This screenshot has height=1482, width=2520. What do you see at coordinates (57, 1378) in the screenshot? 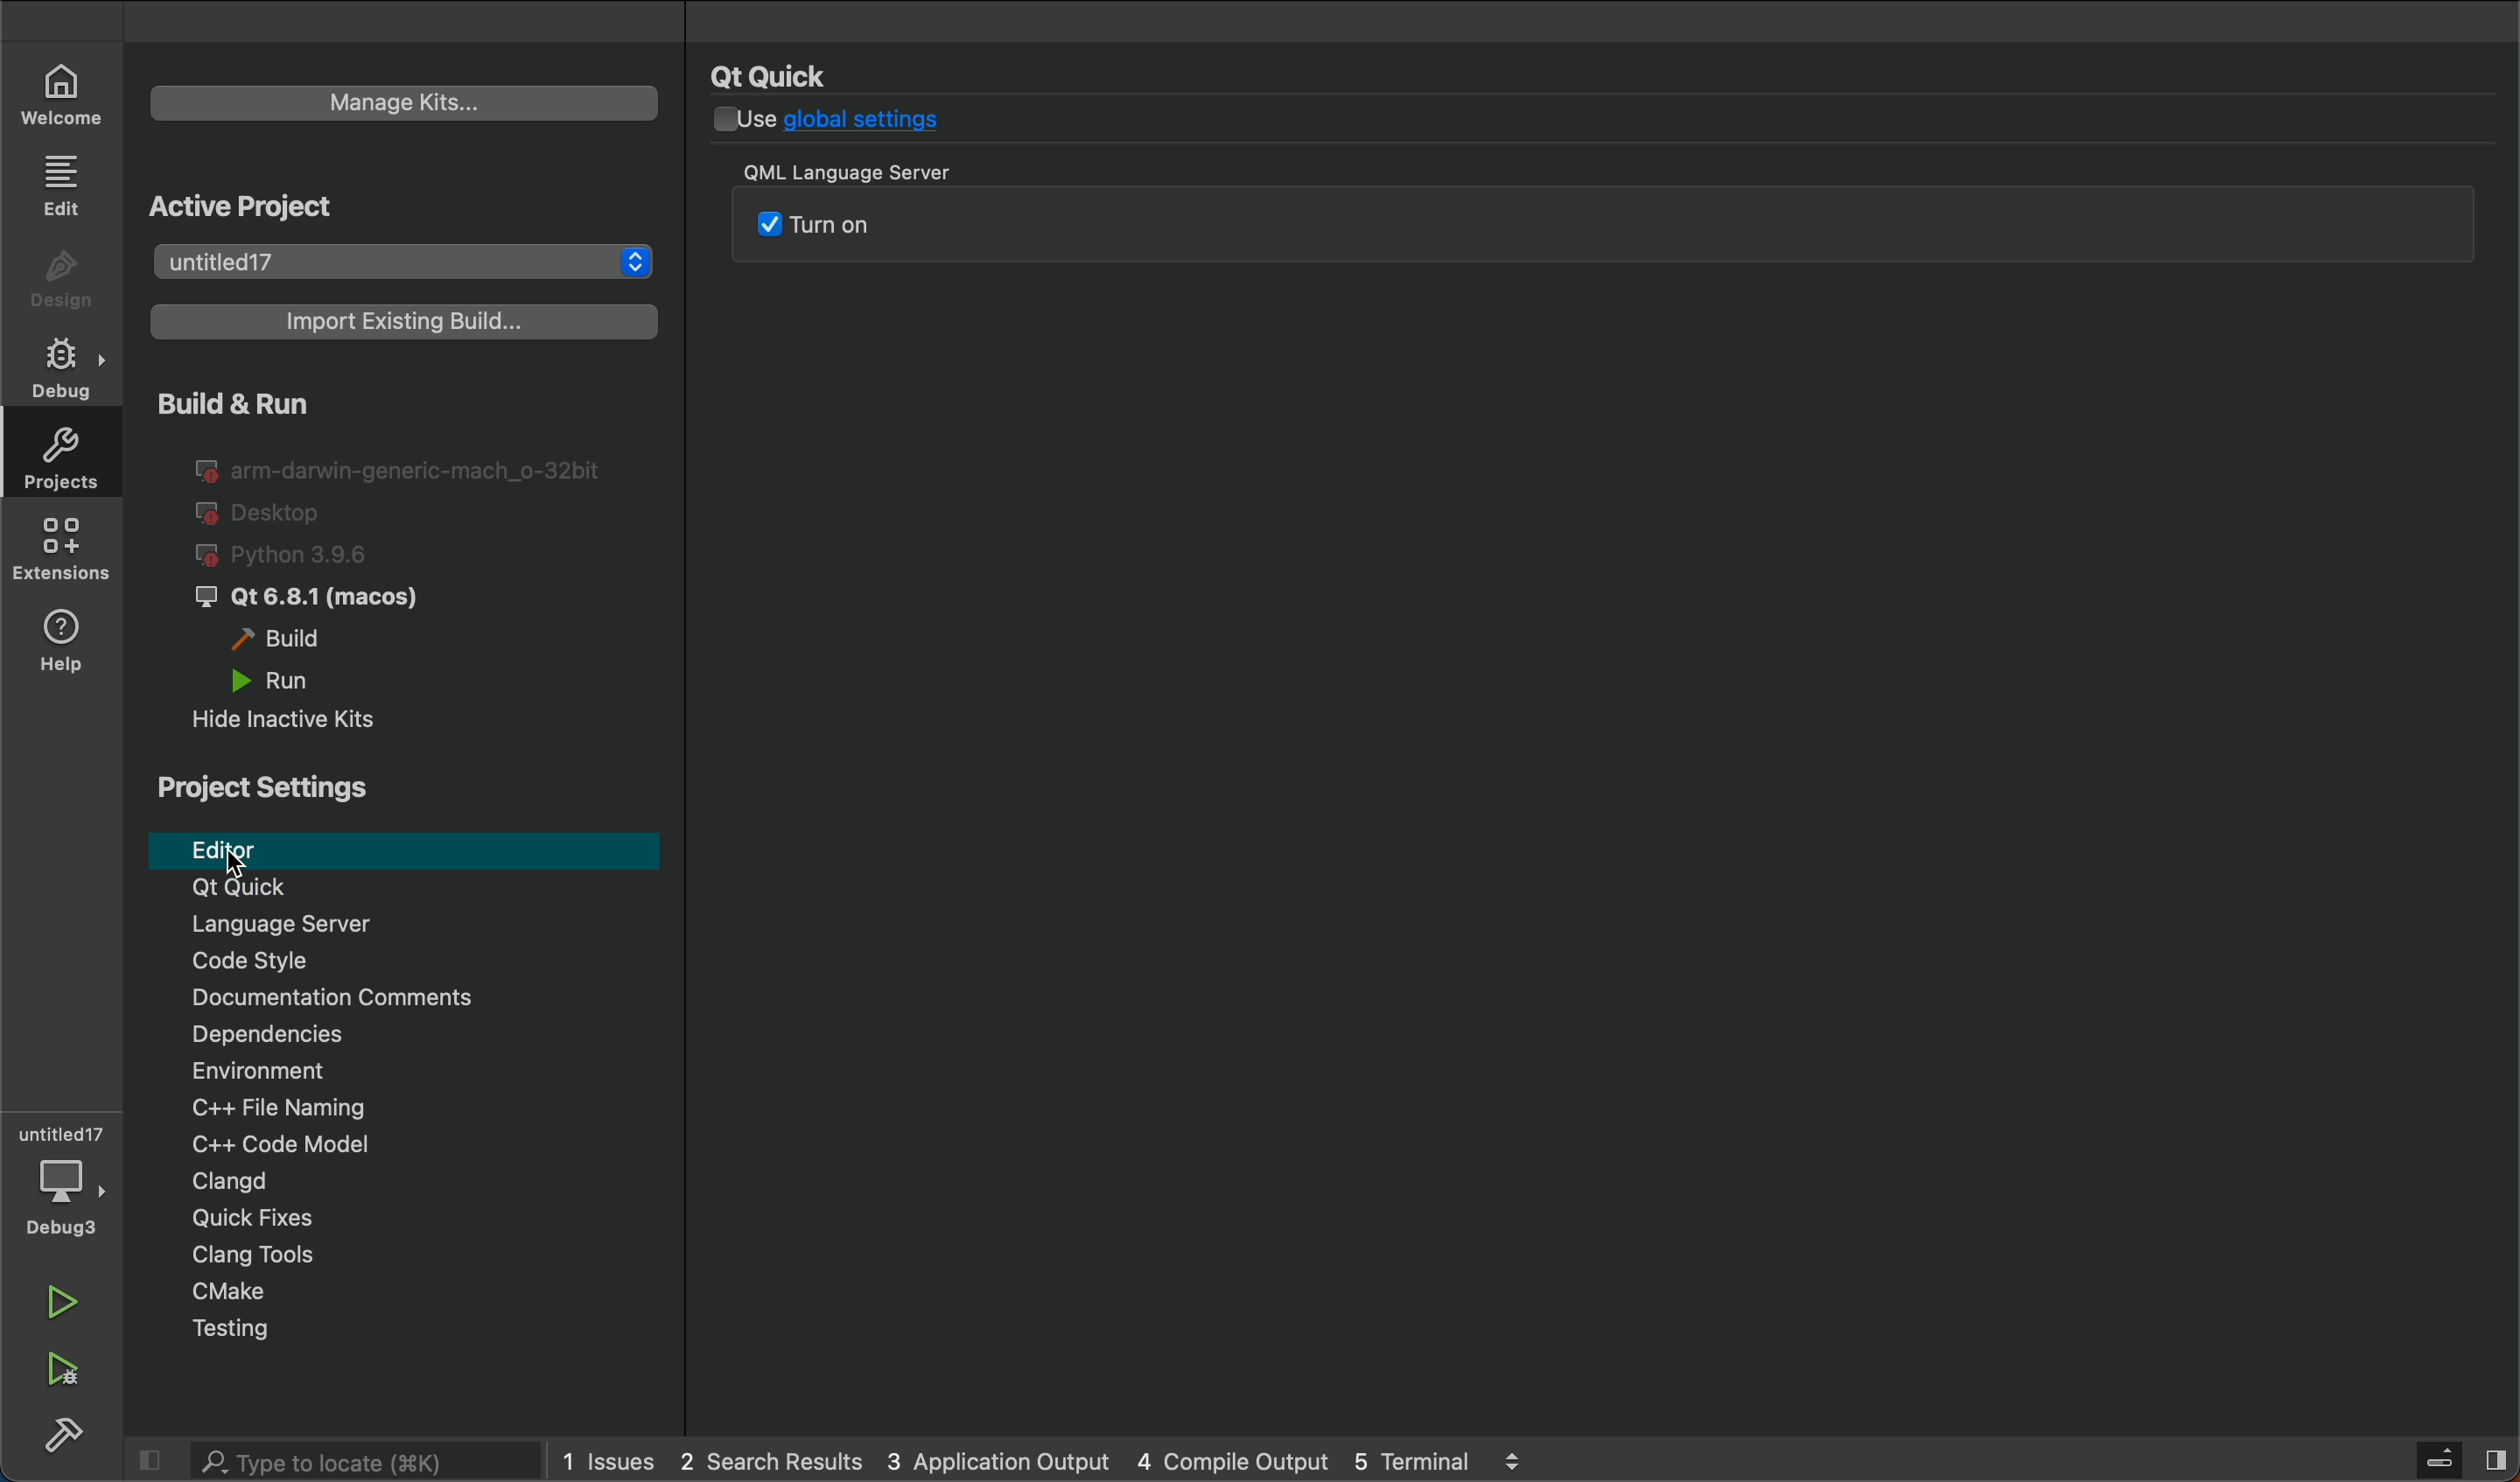
I see `run and debug` at bounding box center [57, 1378].